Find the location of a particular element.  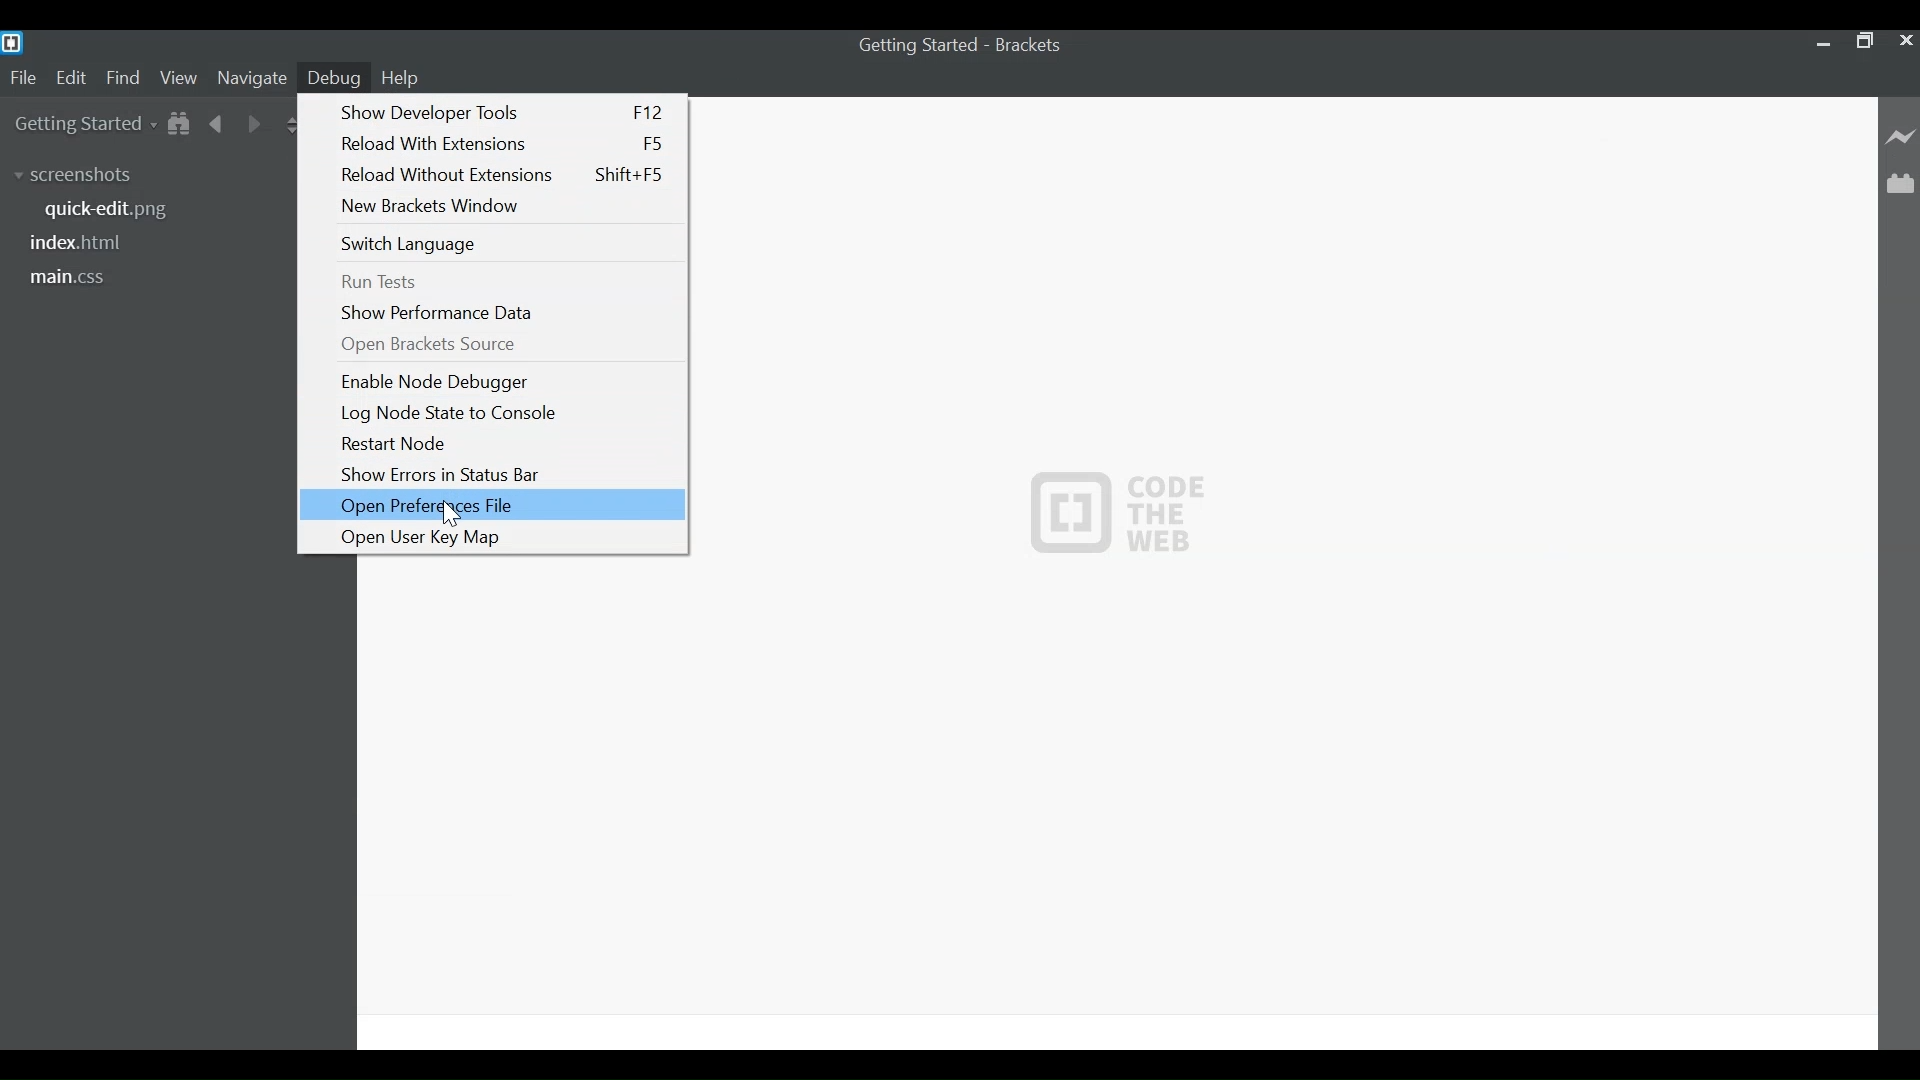

Debug is located at coordinates (332, 77).